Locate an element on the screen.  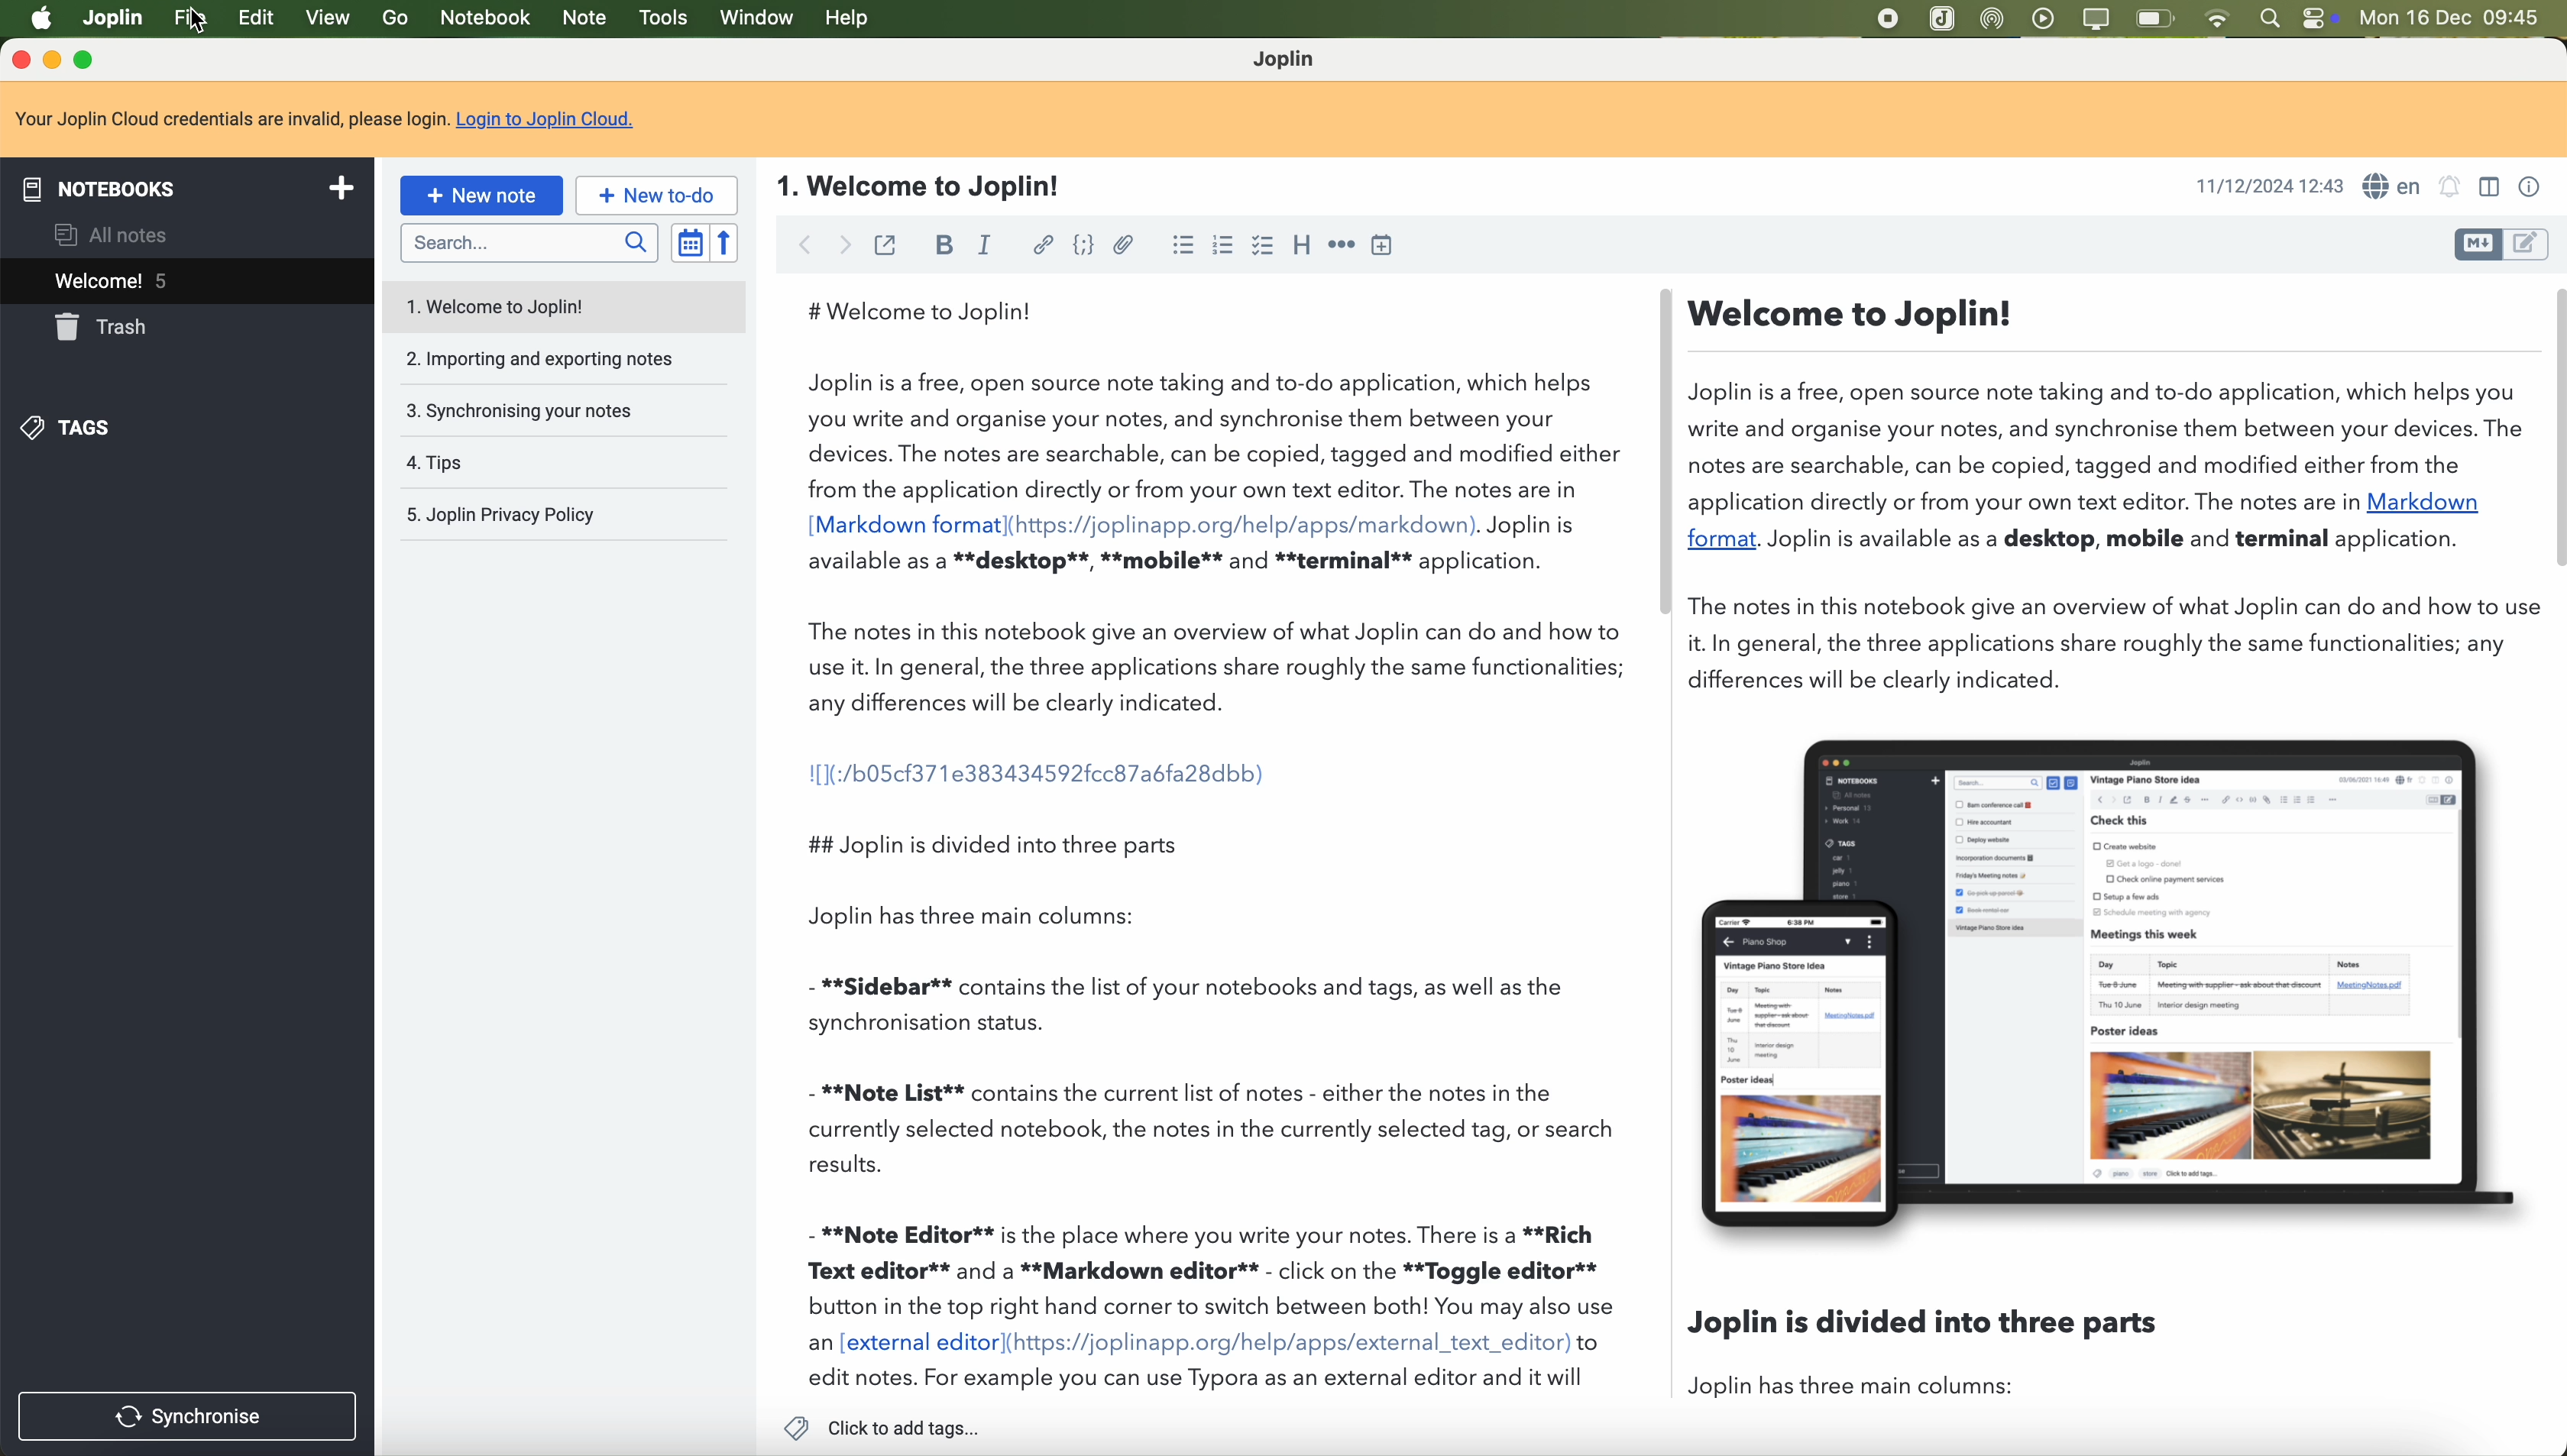
welcome is located at coordinates (184, 280).